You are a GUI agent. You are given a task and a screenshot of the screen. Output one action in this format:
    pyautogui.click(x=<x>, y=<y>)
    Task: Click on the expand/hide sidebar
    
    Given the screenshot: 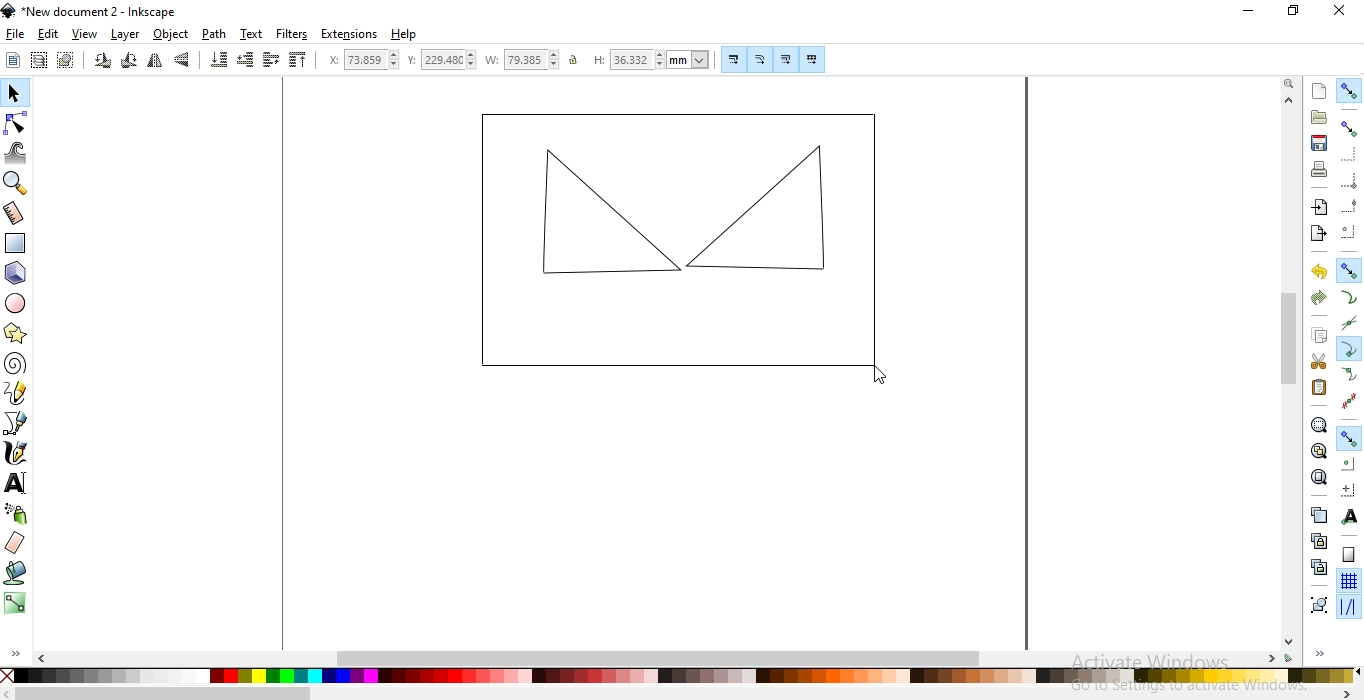 What is the action you would take?
    pyautogui.click(x=1320, y=651)
    